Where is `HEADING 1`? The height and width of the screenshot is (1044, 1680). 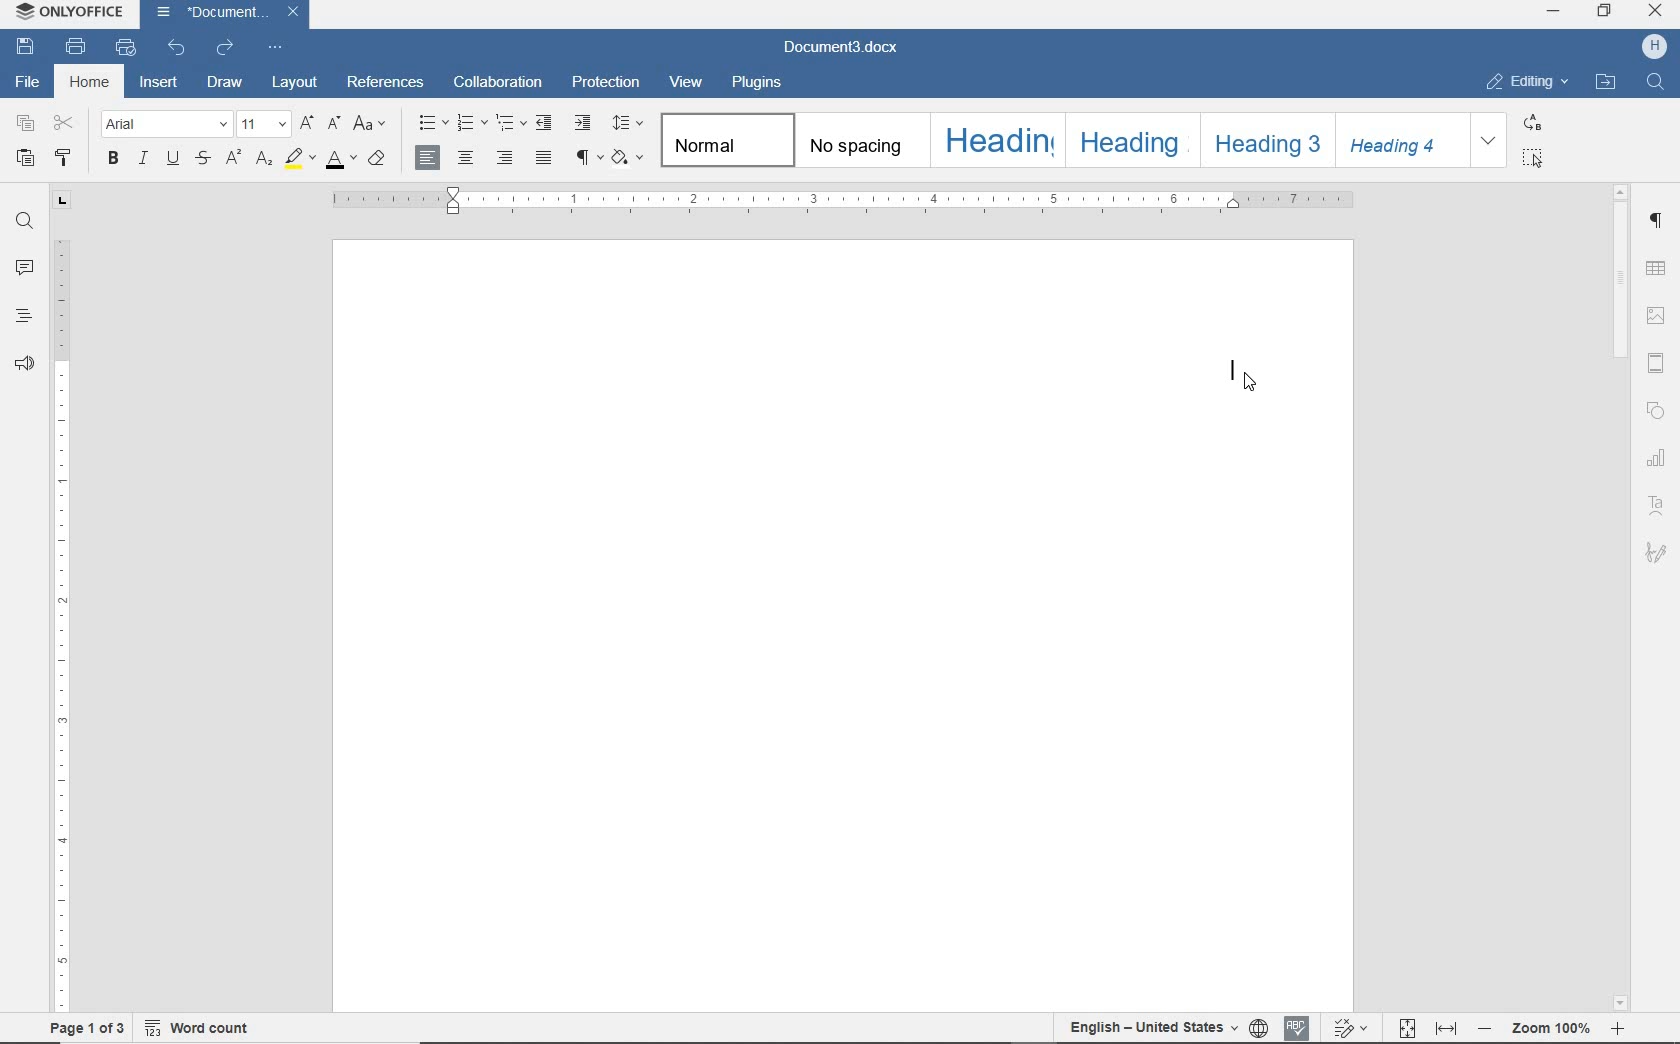 HEADING 1 is located at coordinates (994, 142).